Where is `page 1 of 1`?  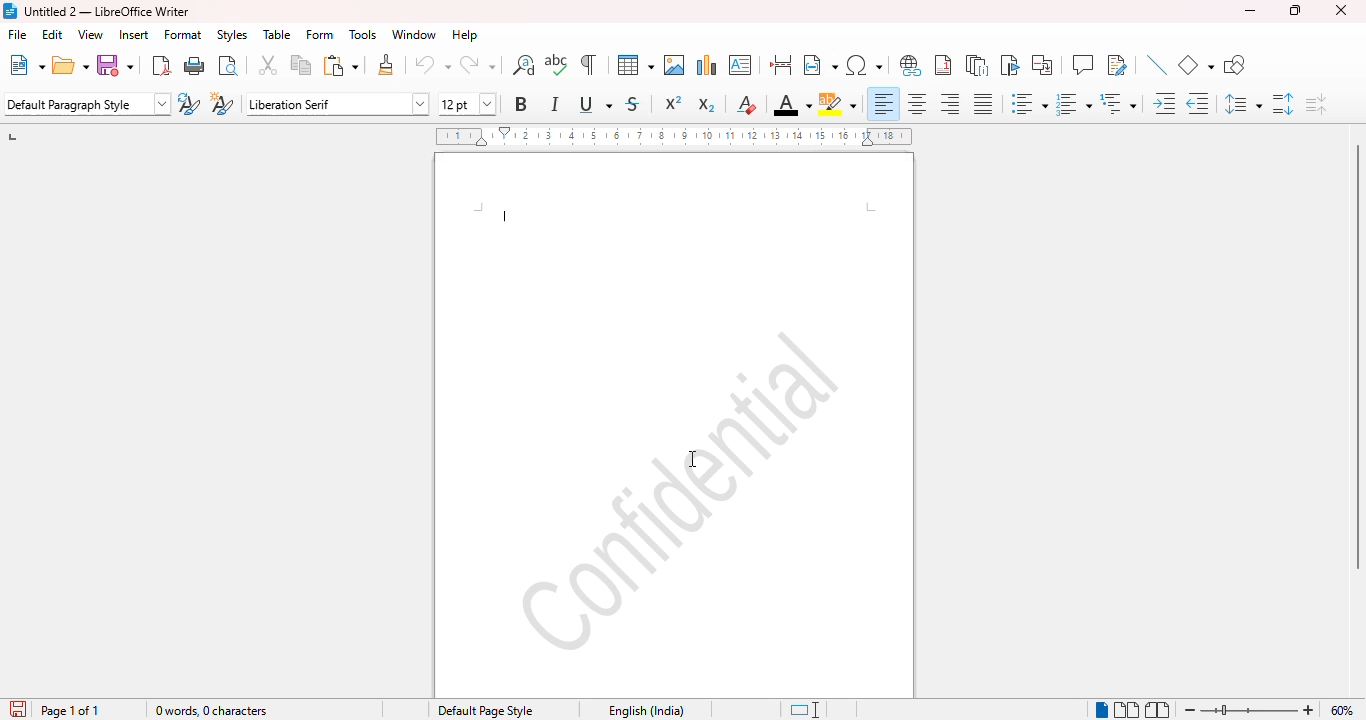 page 1 of 1 is located at coordinates (71, 710).